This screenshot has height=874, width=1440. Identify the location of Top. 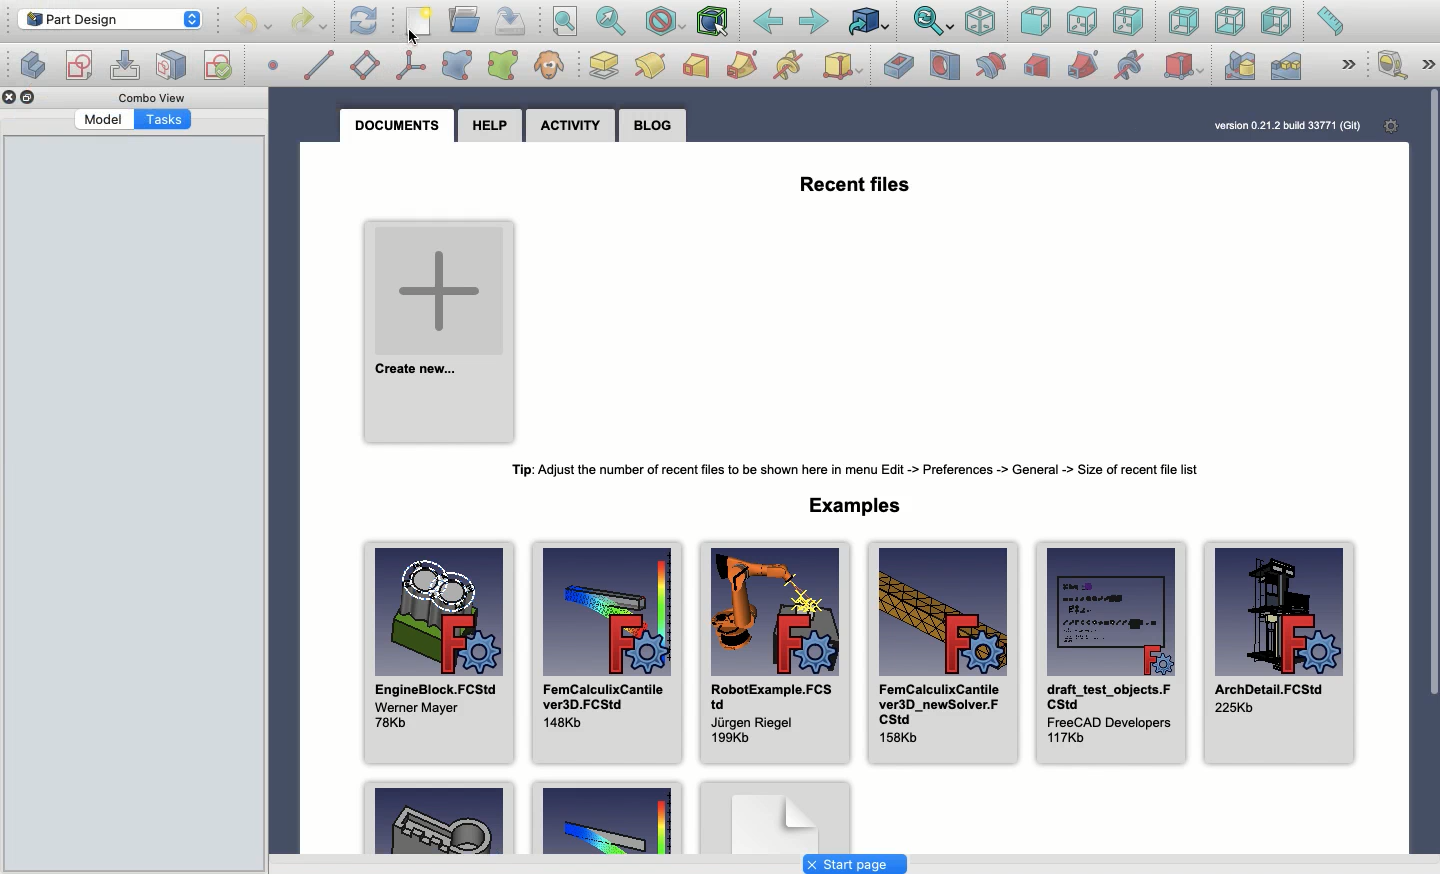
(1081, 22).